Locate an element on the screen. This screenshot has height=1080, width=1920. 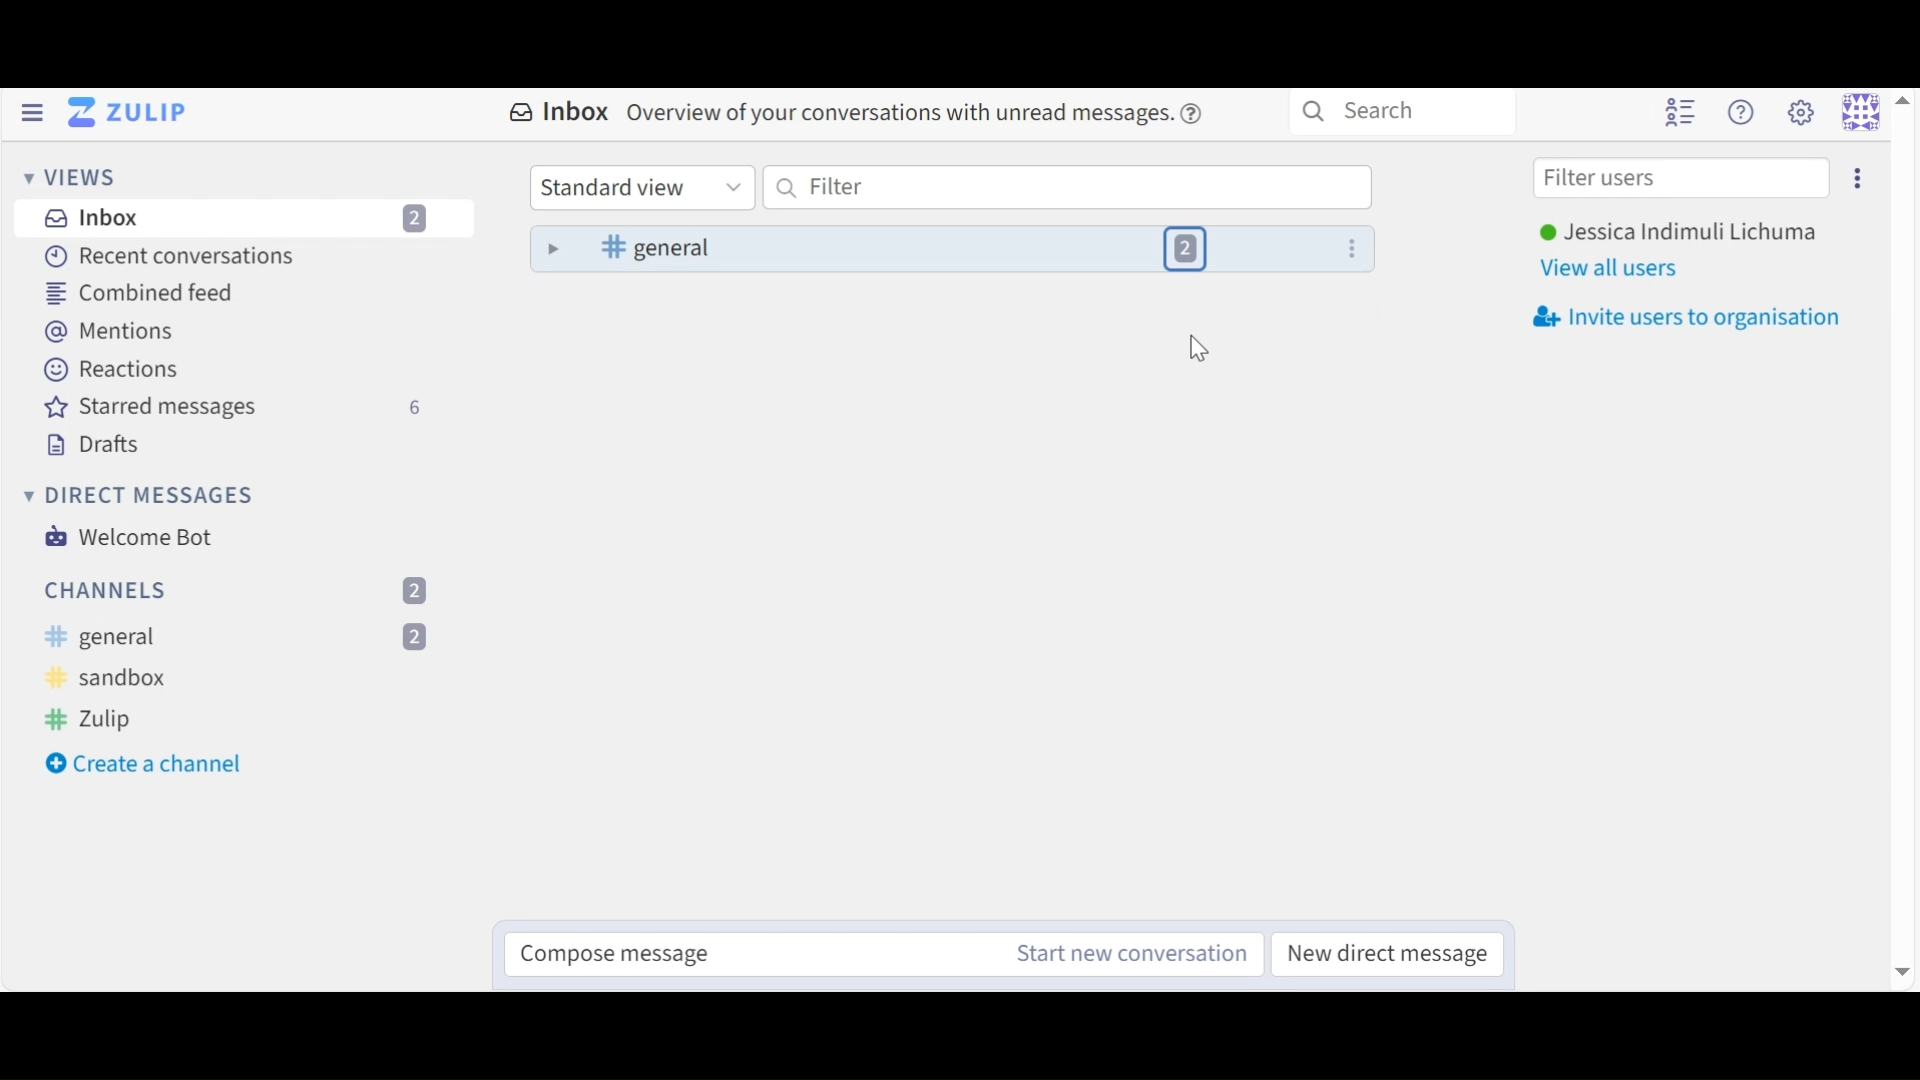
Scroll down is located at coordinates (1904, 974).